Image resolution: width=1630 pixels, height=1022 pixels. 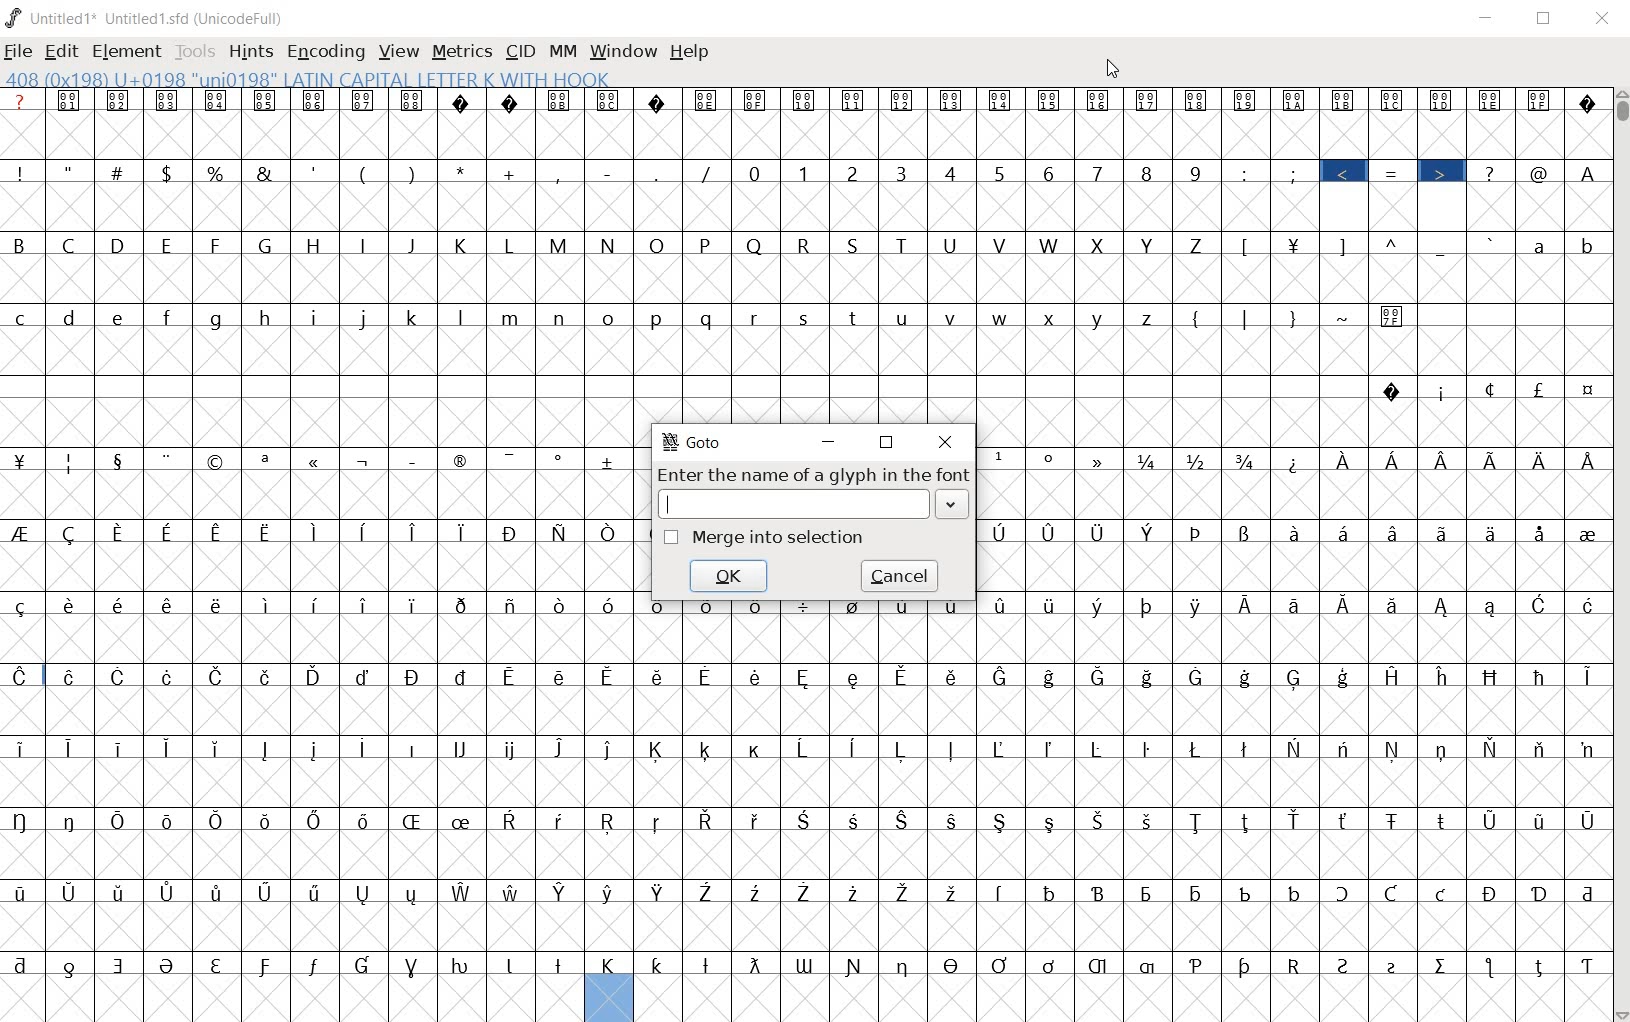 I want to click on special symbols, so click(x=1491, y=388).